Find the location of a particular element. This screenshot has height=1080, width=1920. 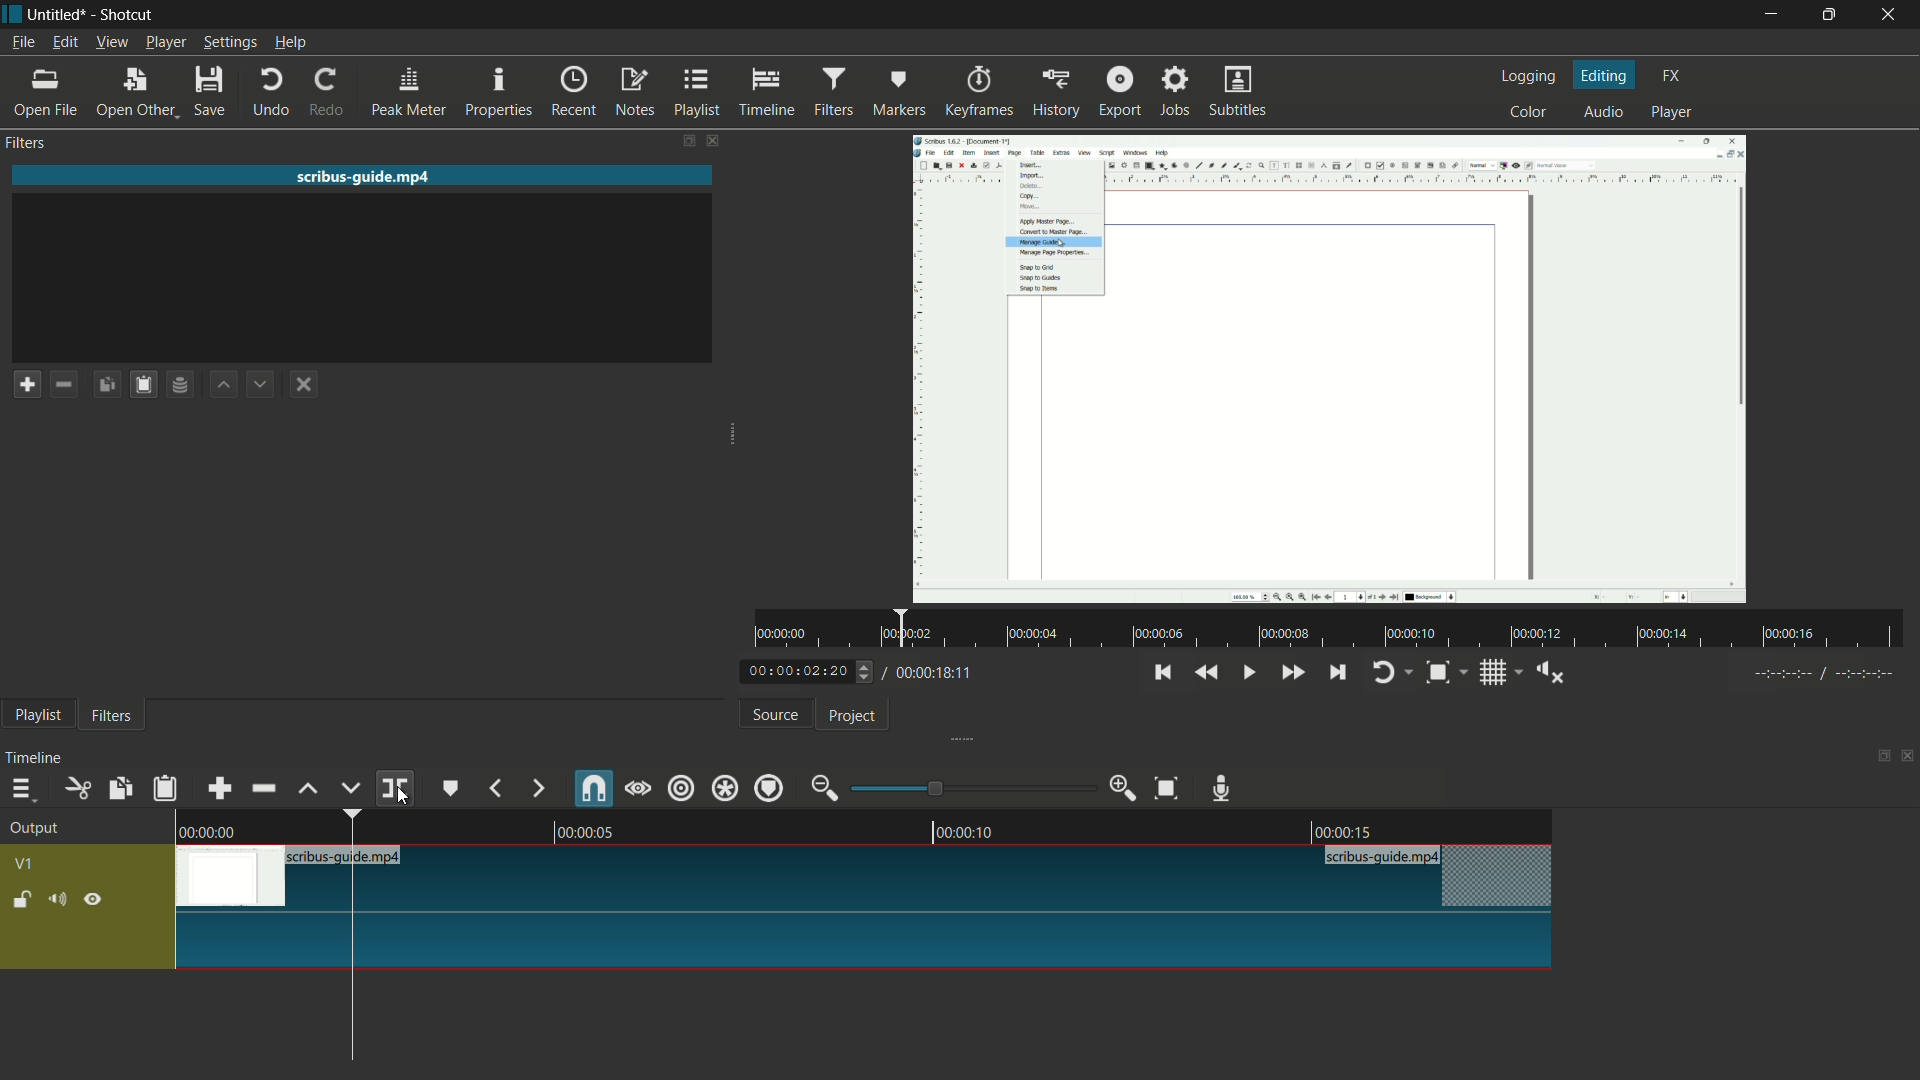

history is located at coordinates (1055, 94).